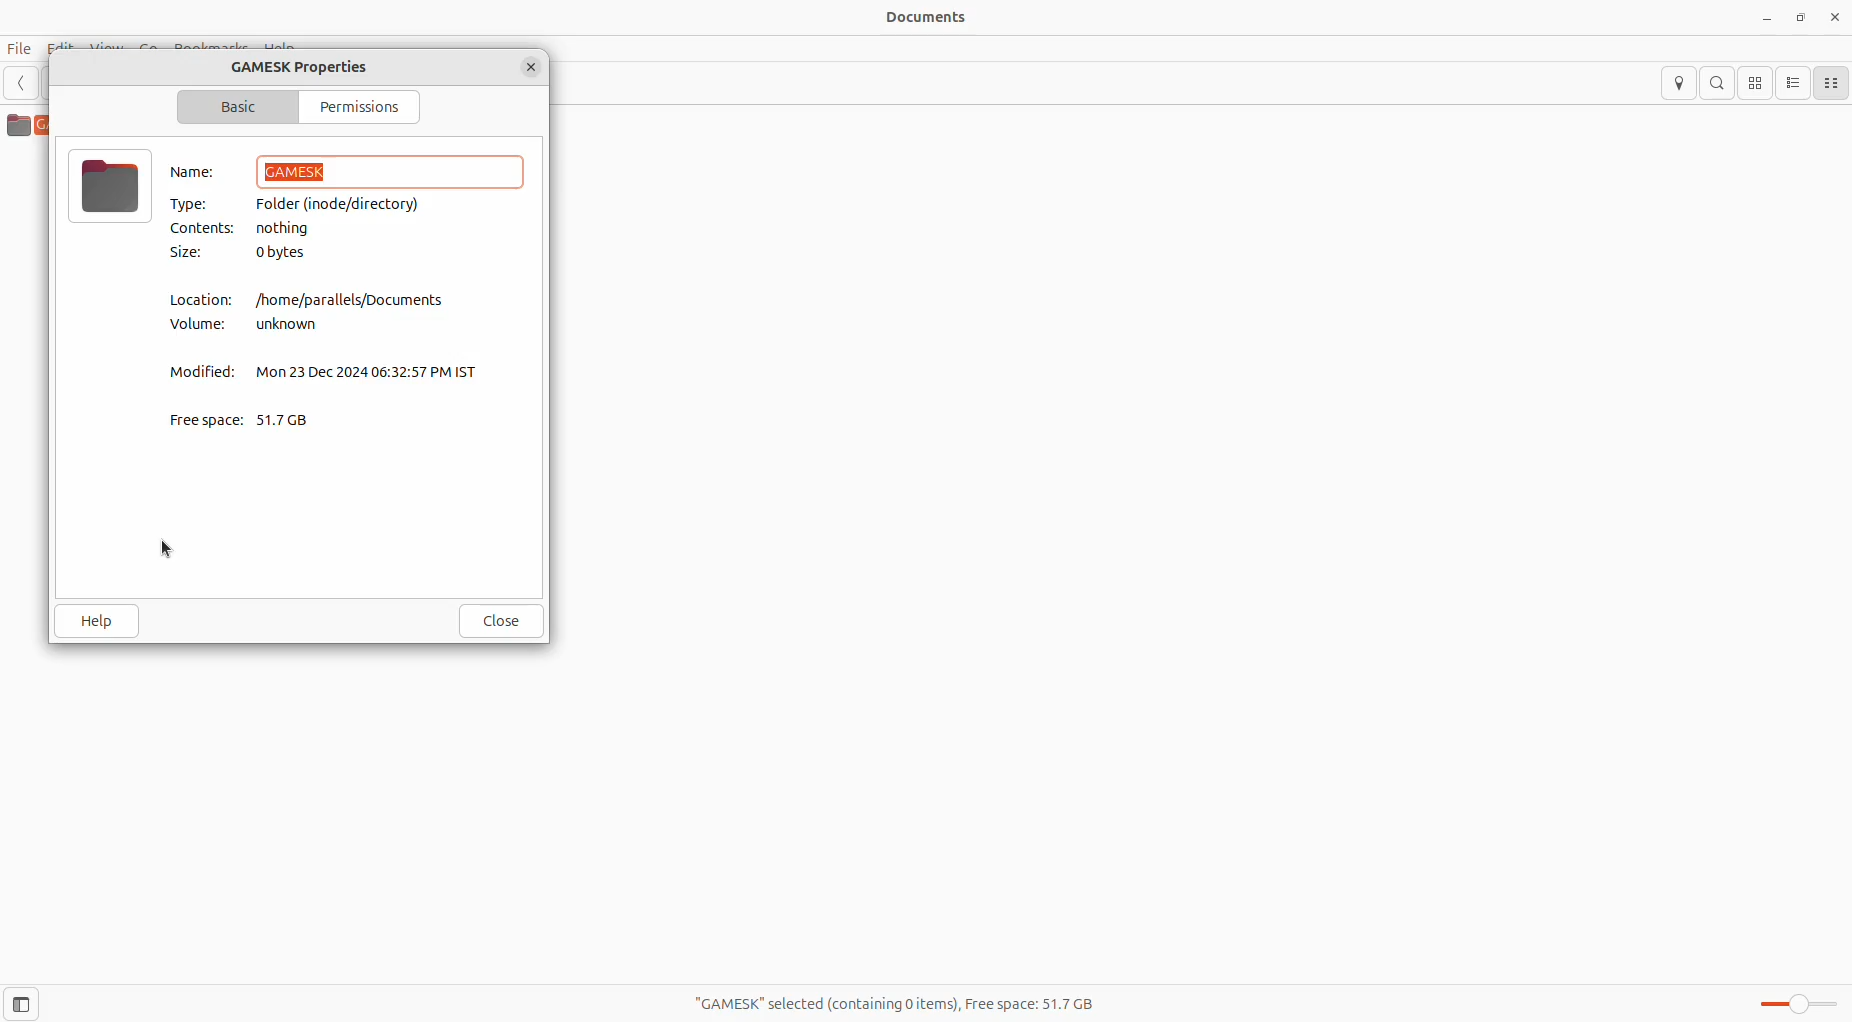 The image size is (1852, 1022). Describe the element at coordinates (919, 15) in the screenshot. I see `Documents` at that location.